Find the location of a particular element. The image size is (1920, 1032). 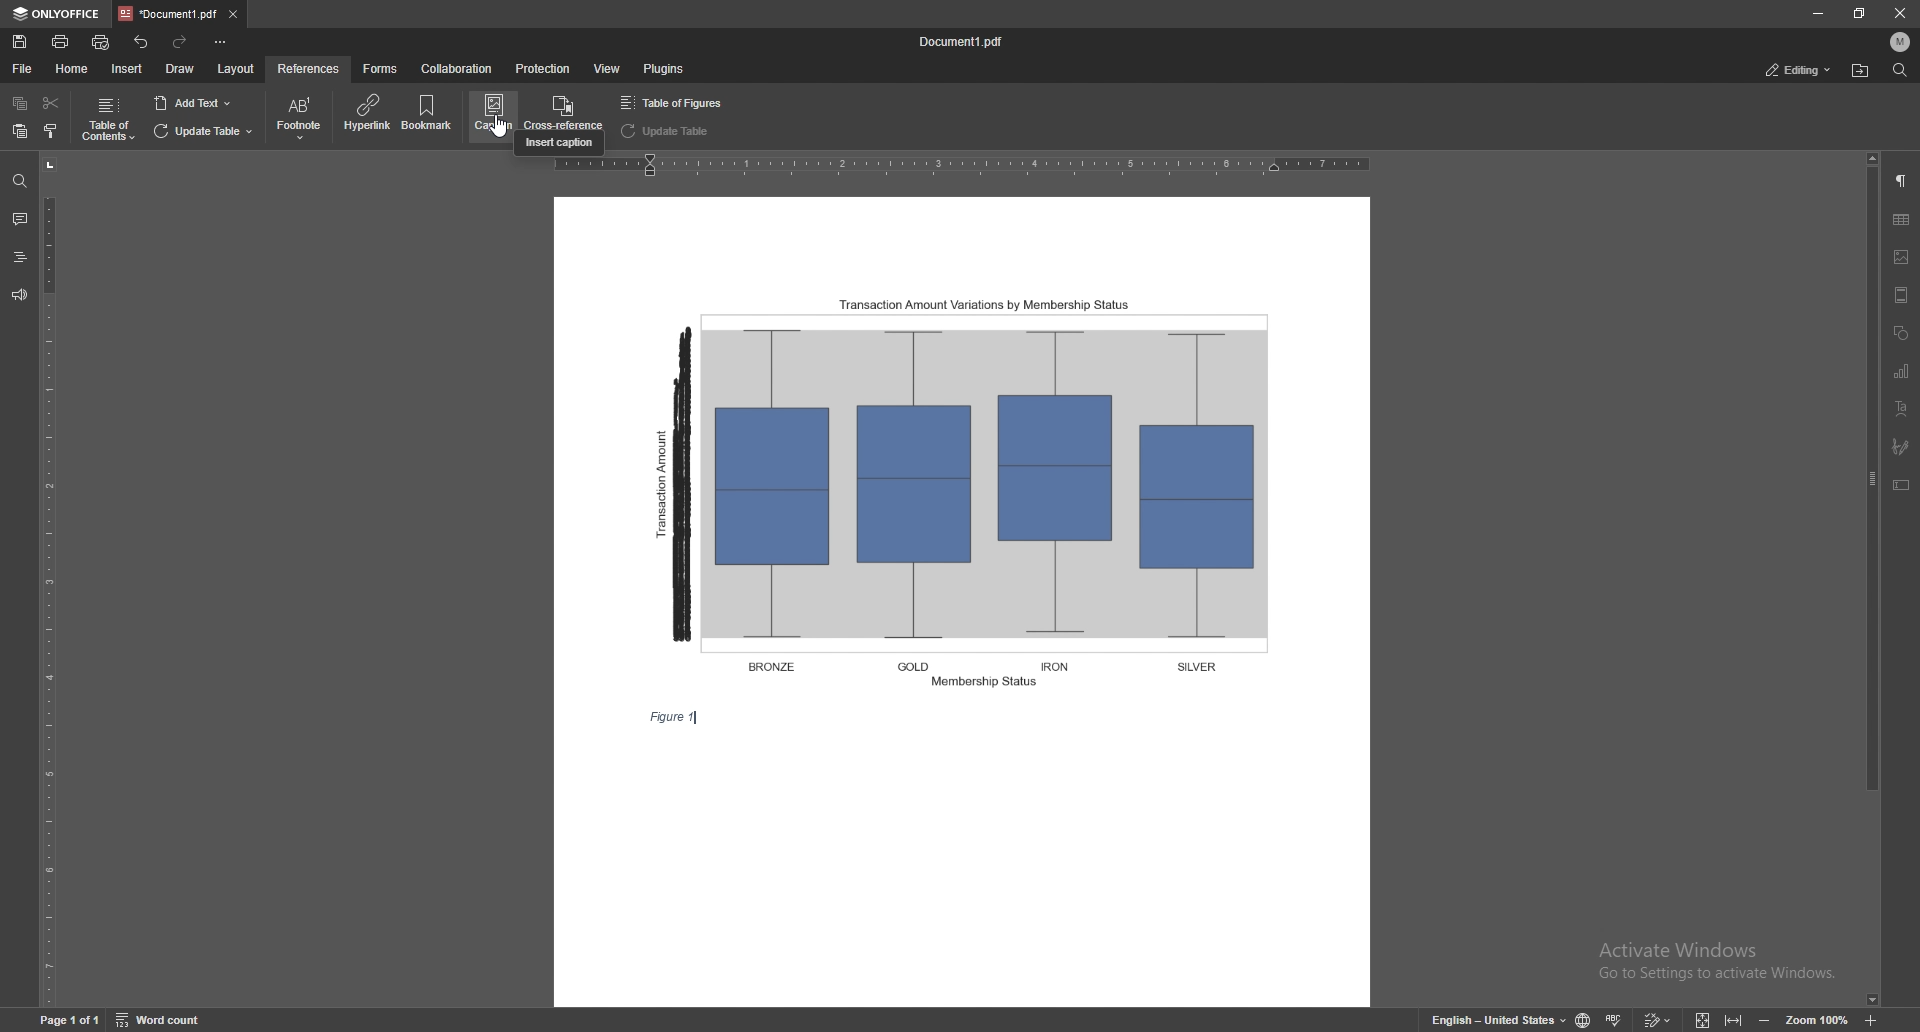

table of figures is located at coordinates (676, 103).